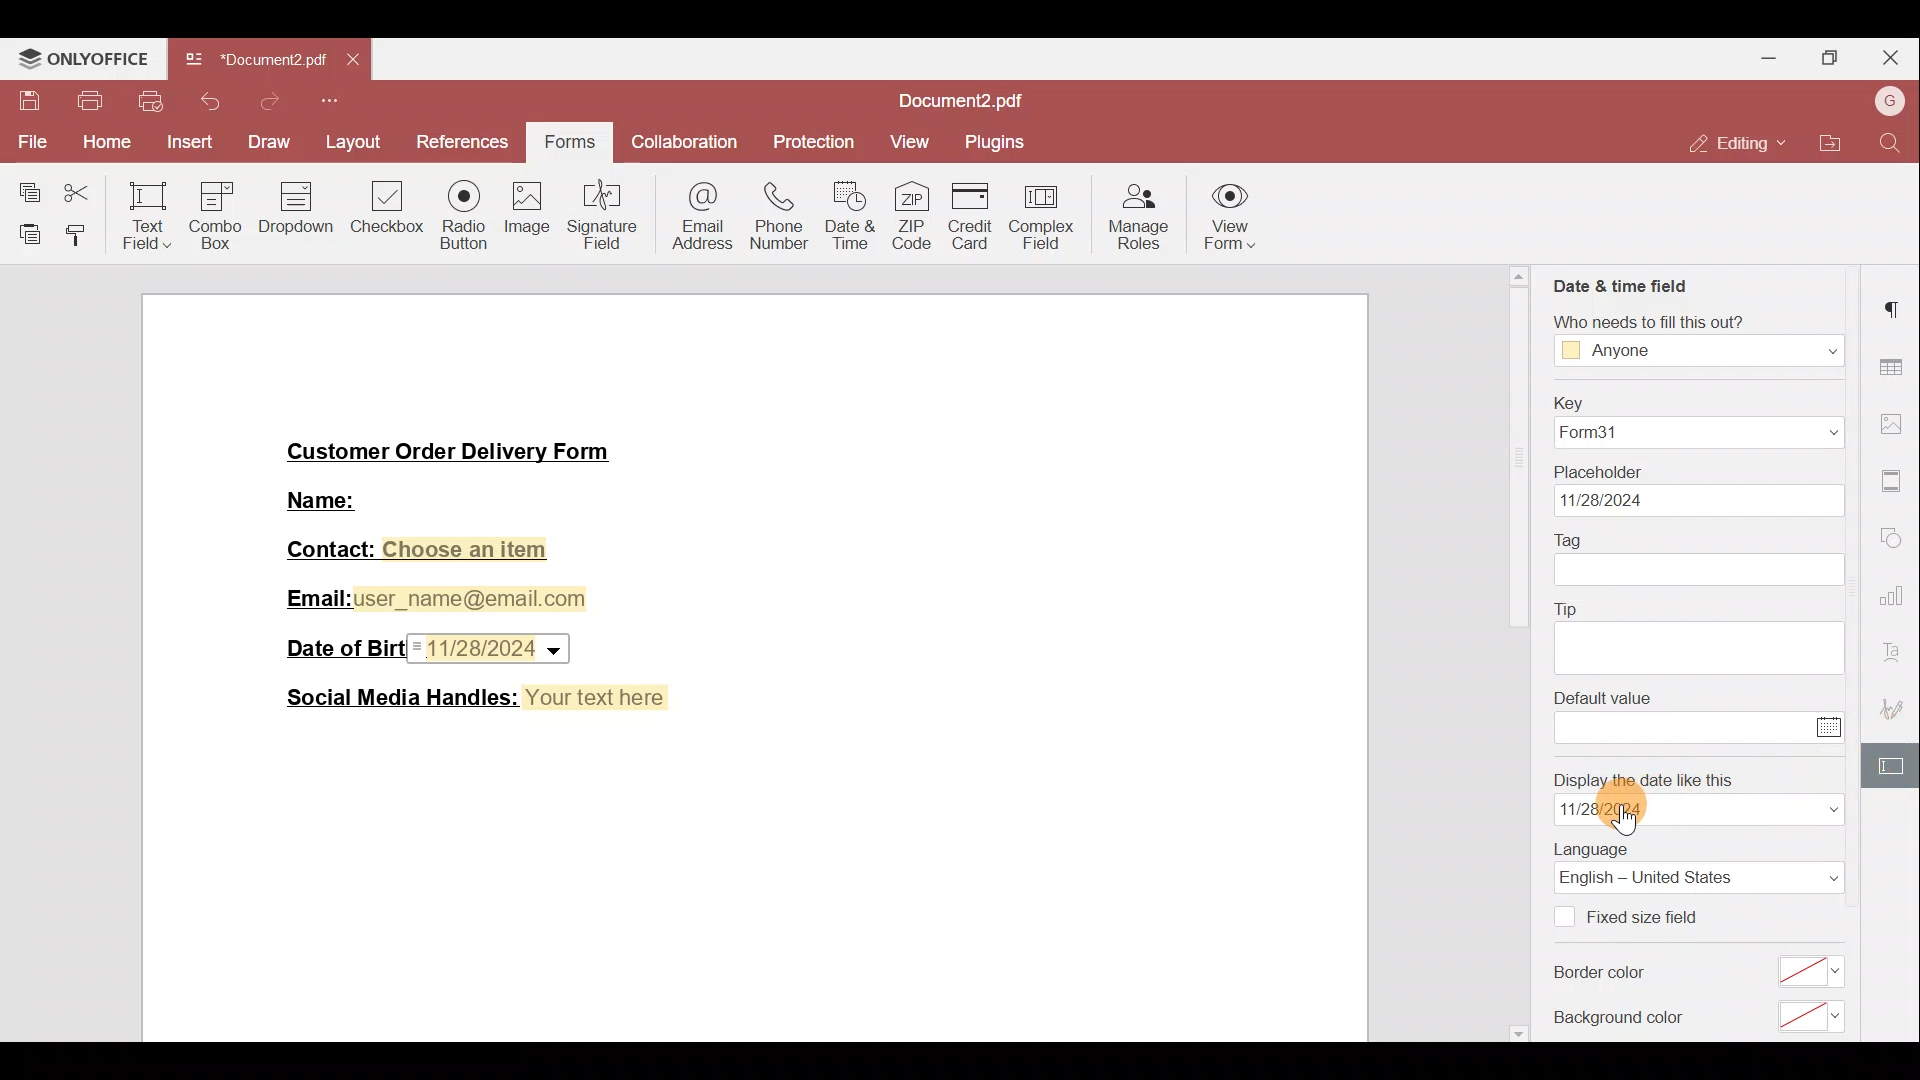  Describe the element at coordinates (979, 217) in the screenshot. I see `Credit card` at that location.